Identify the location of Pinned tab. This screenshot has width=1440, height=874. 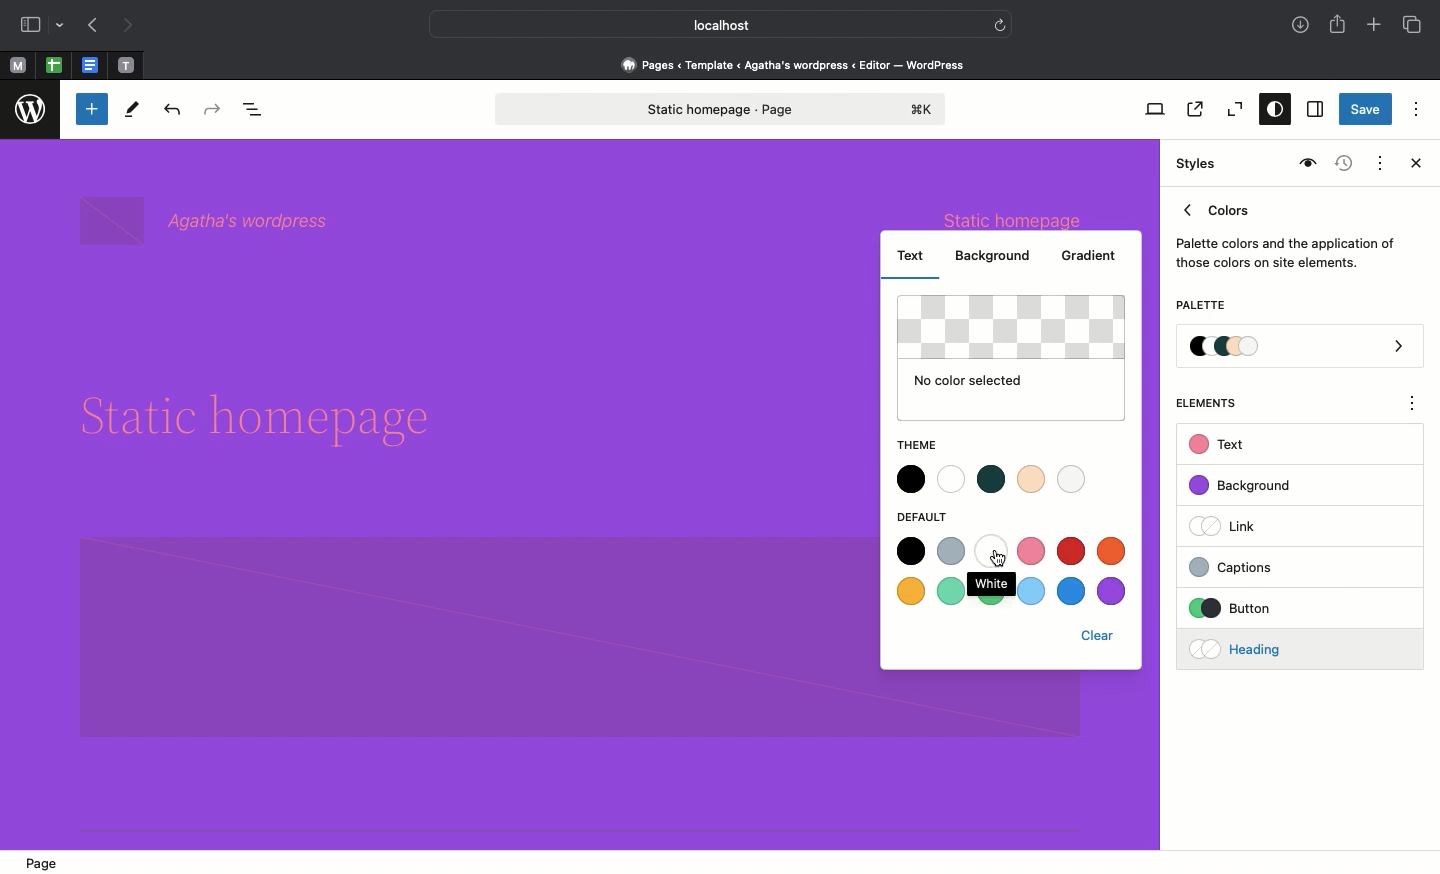
(127, 66).